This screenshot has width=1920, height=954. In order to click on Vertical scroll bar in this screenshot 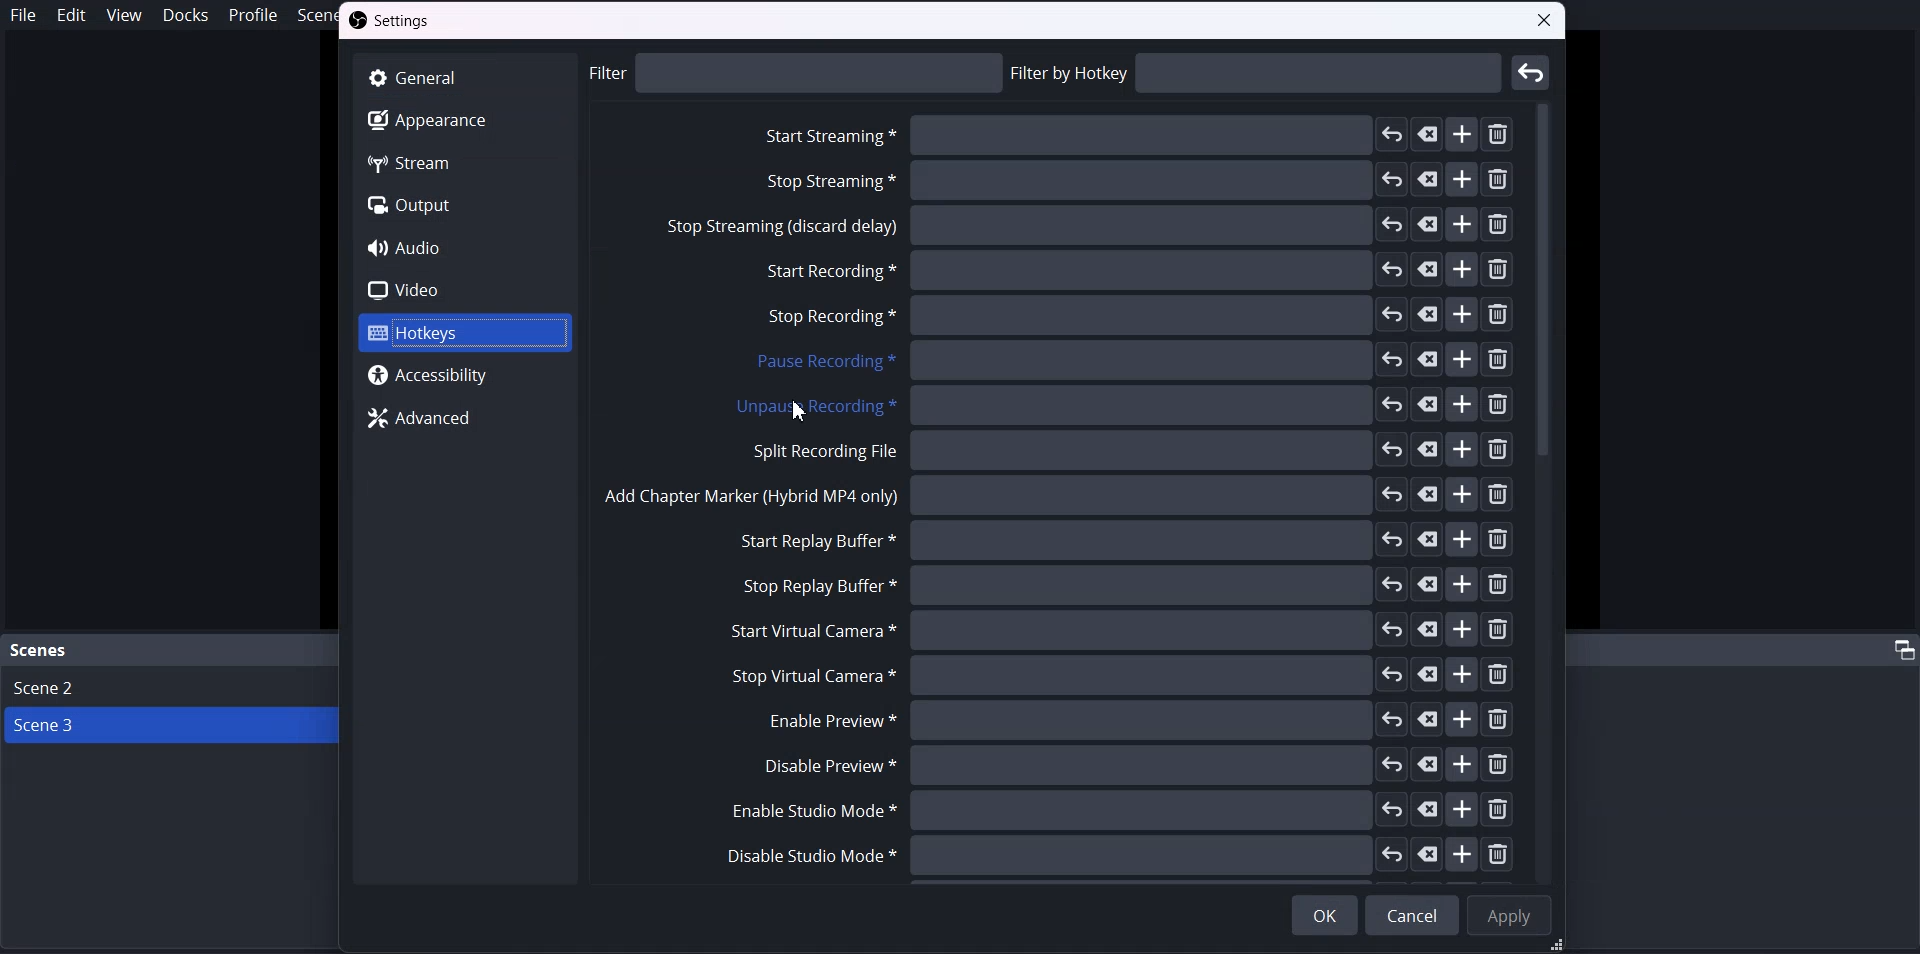, I will do `click(1547, 490)`.